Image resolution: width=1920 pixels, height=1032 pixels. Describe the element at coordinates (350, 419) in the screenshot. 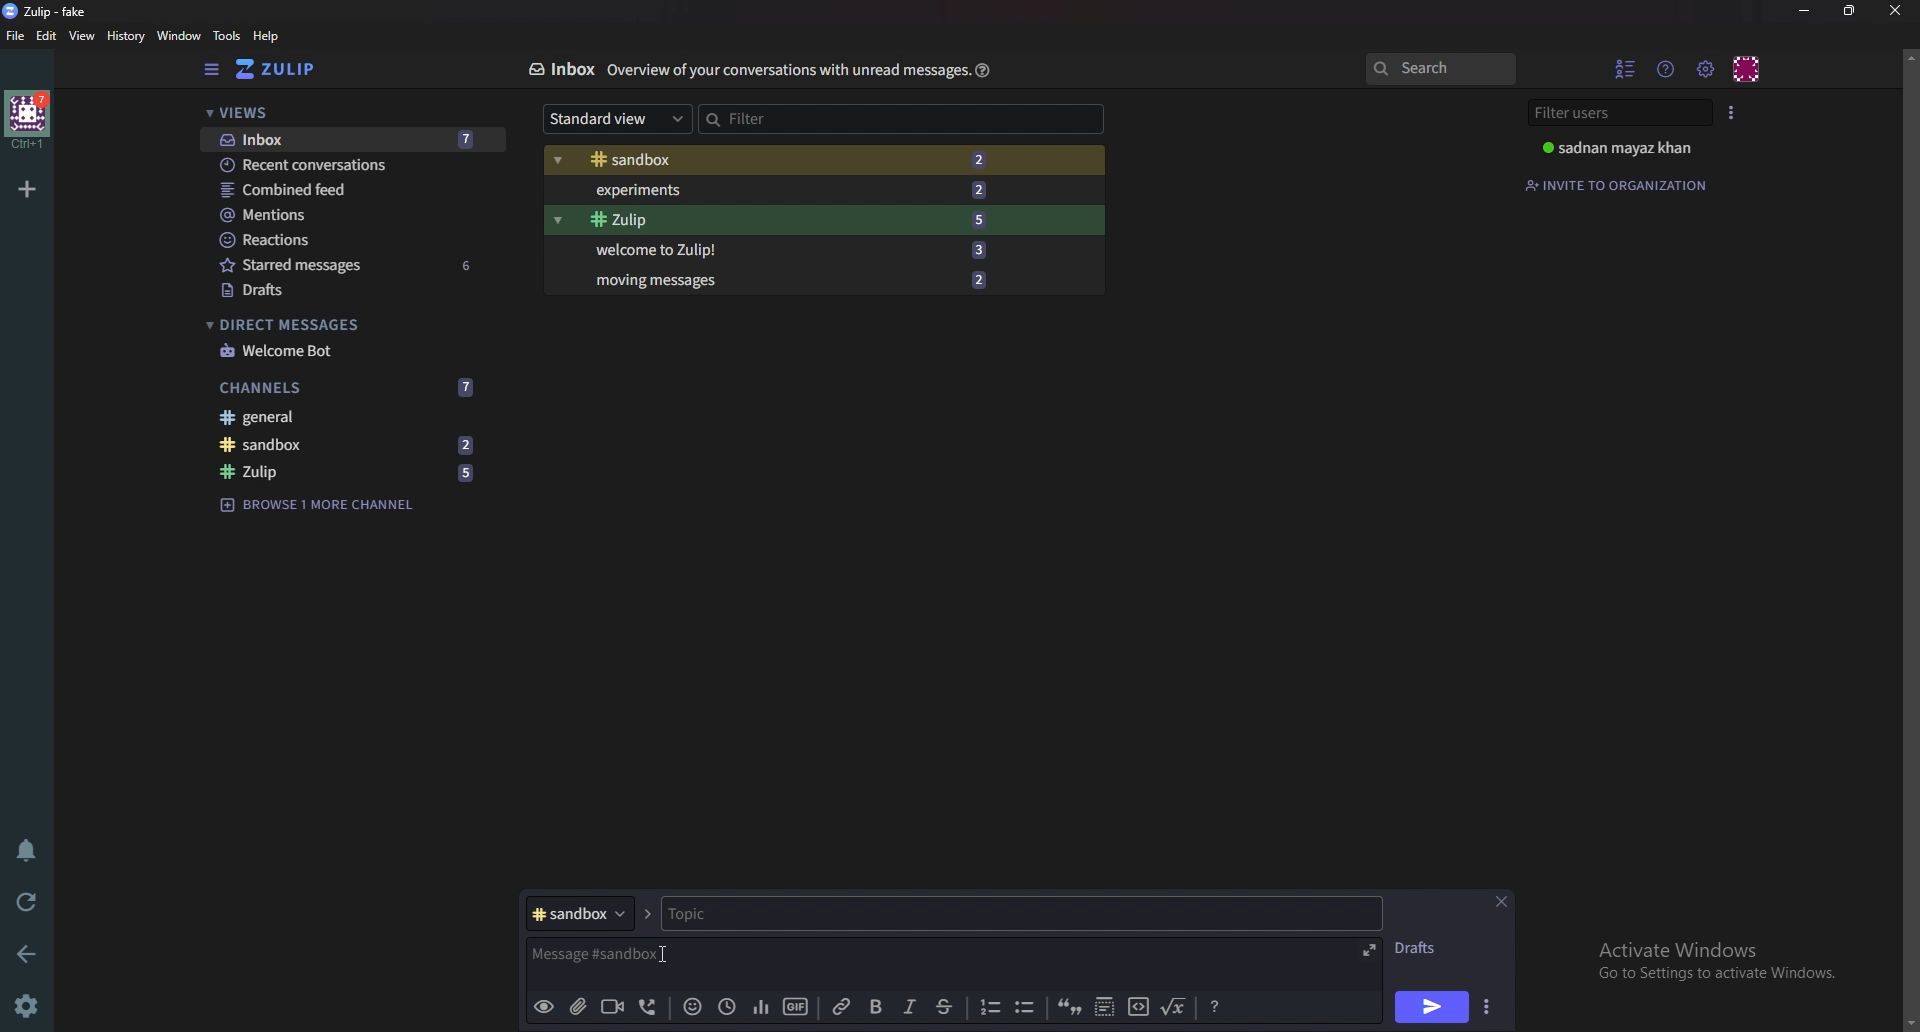

I see `General` at that location.